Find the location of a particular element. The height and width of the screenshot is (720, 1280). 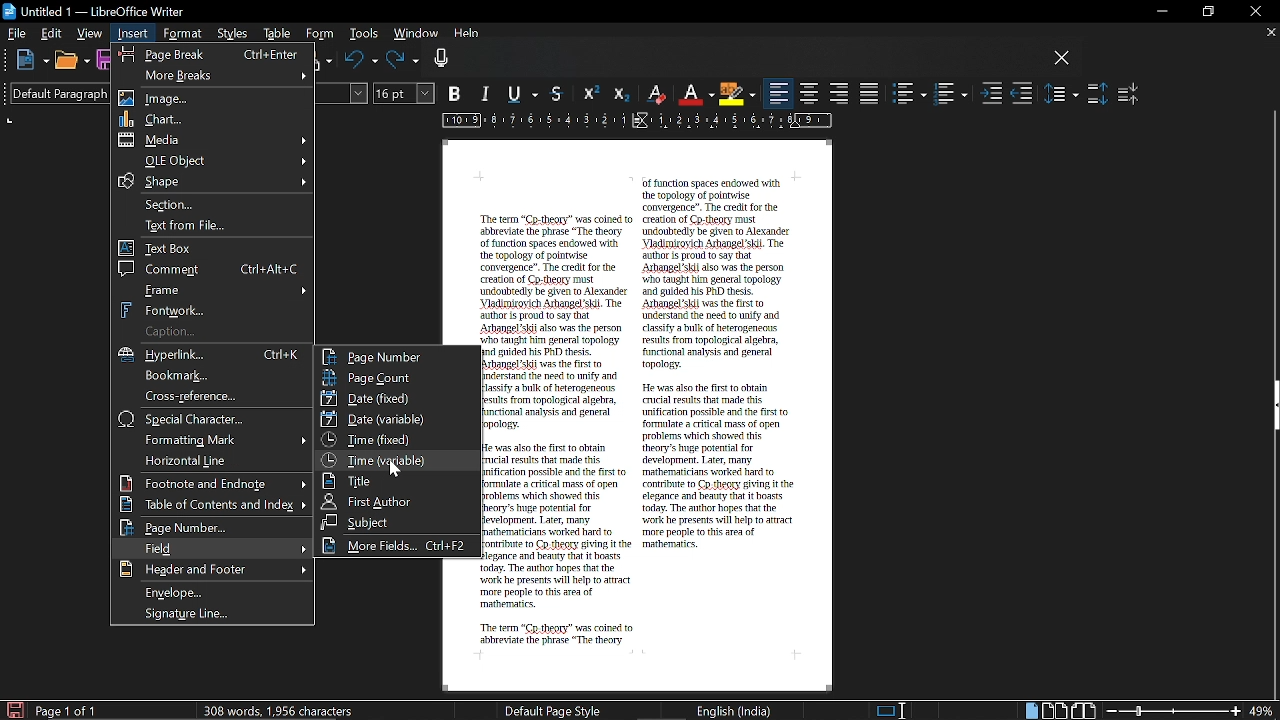

Subscript is located at coordinates (619, 94).